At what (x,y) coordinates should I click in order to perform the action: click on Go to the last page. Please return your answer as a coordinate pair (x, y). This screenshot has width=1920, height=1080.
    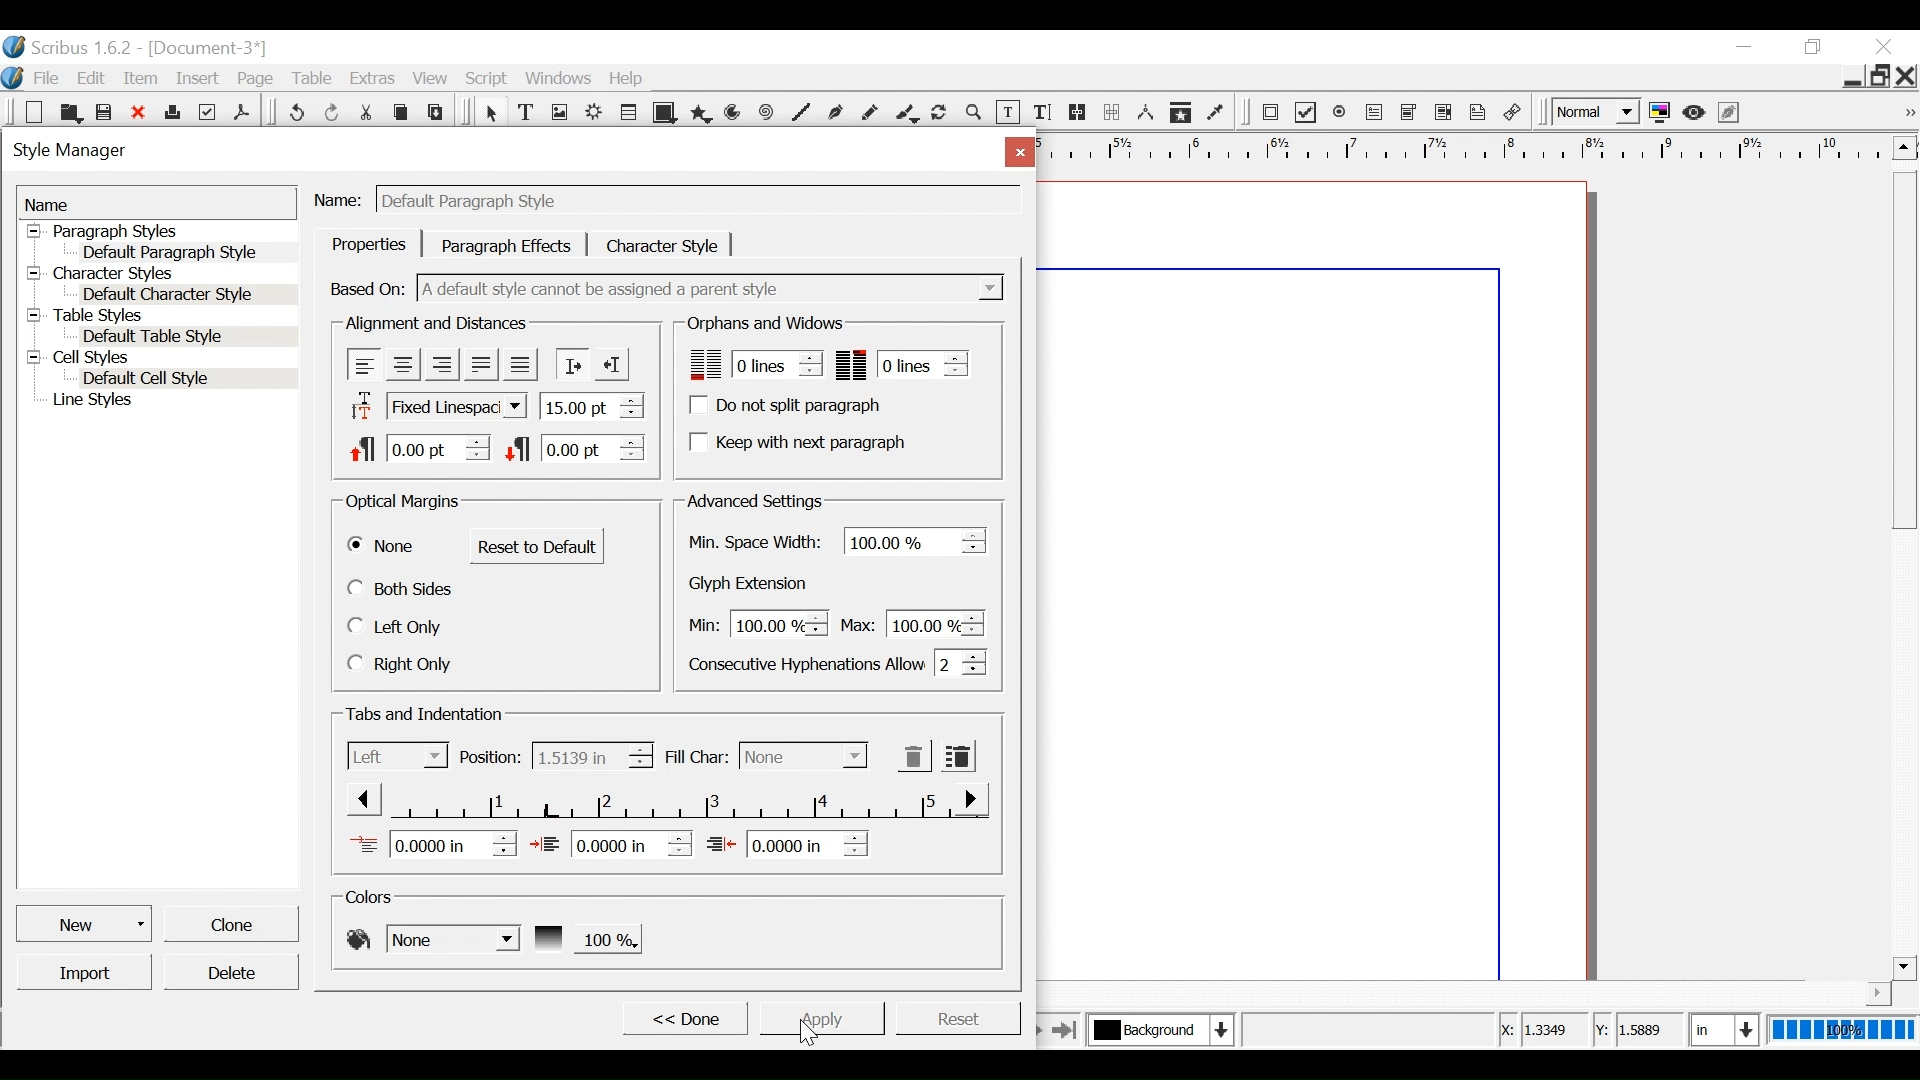
    Looking at the image, I should click on (1065, 1029).